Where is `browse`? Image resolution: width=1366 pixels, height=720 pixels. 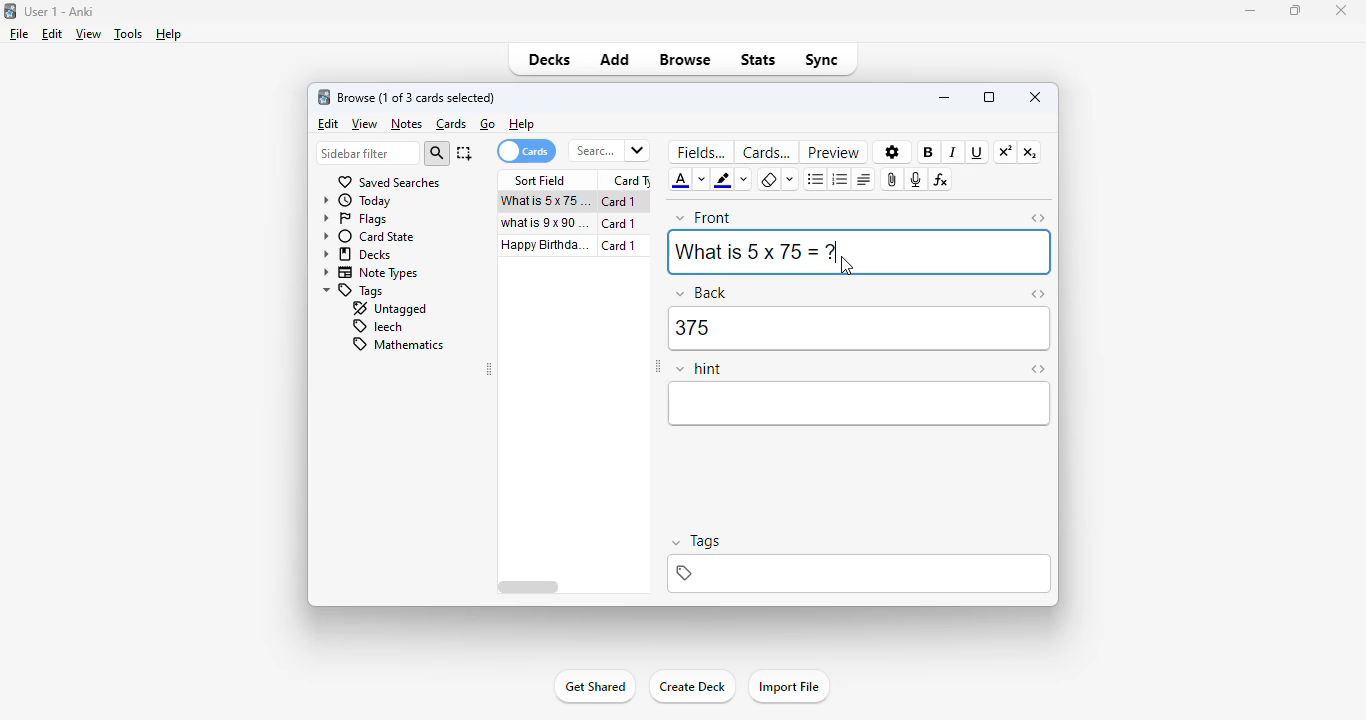
browse is located at coordinates (686, 59).